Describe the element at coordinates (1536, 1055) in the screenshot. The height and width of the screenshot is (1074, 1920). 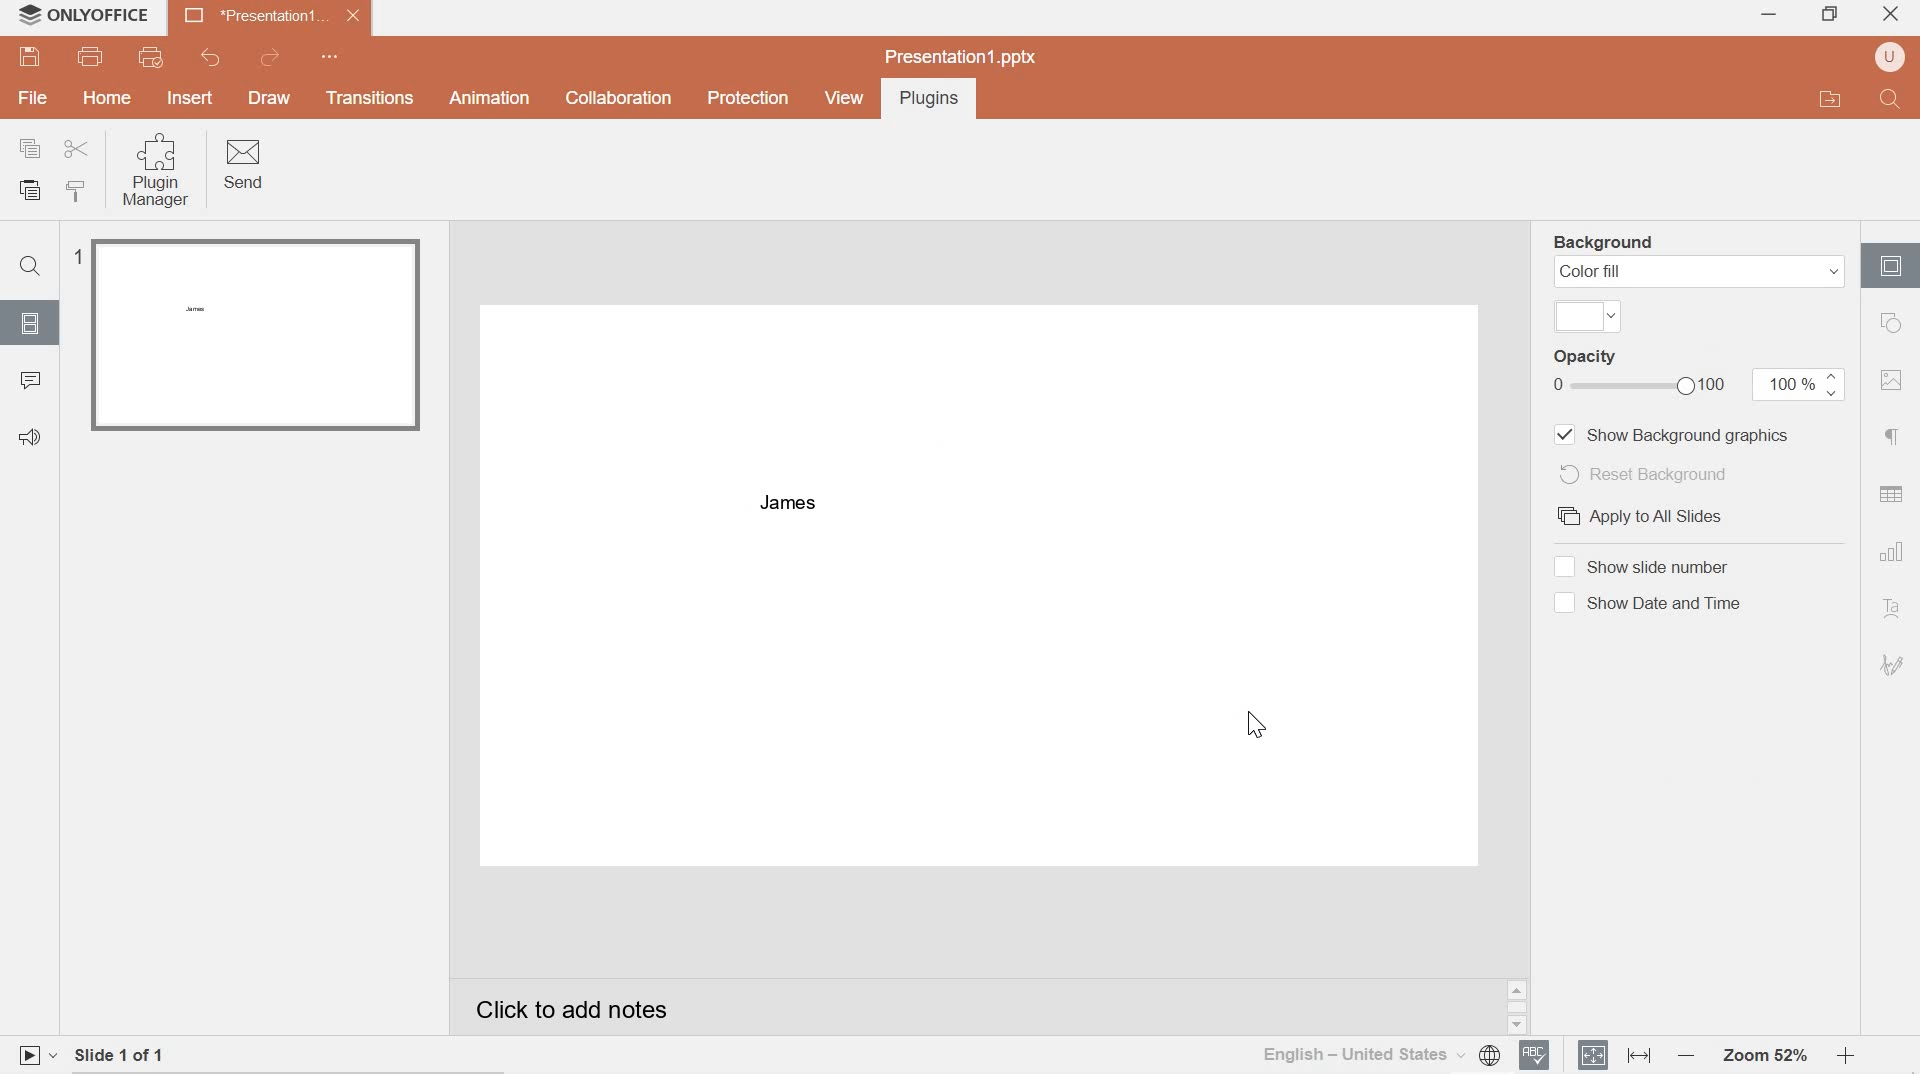
I see `spell checker` at that location.